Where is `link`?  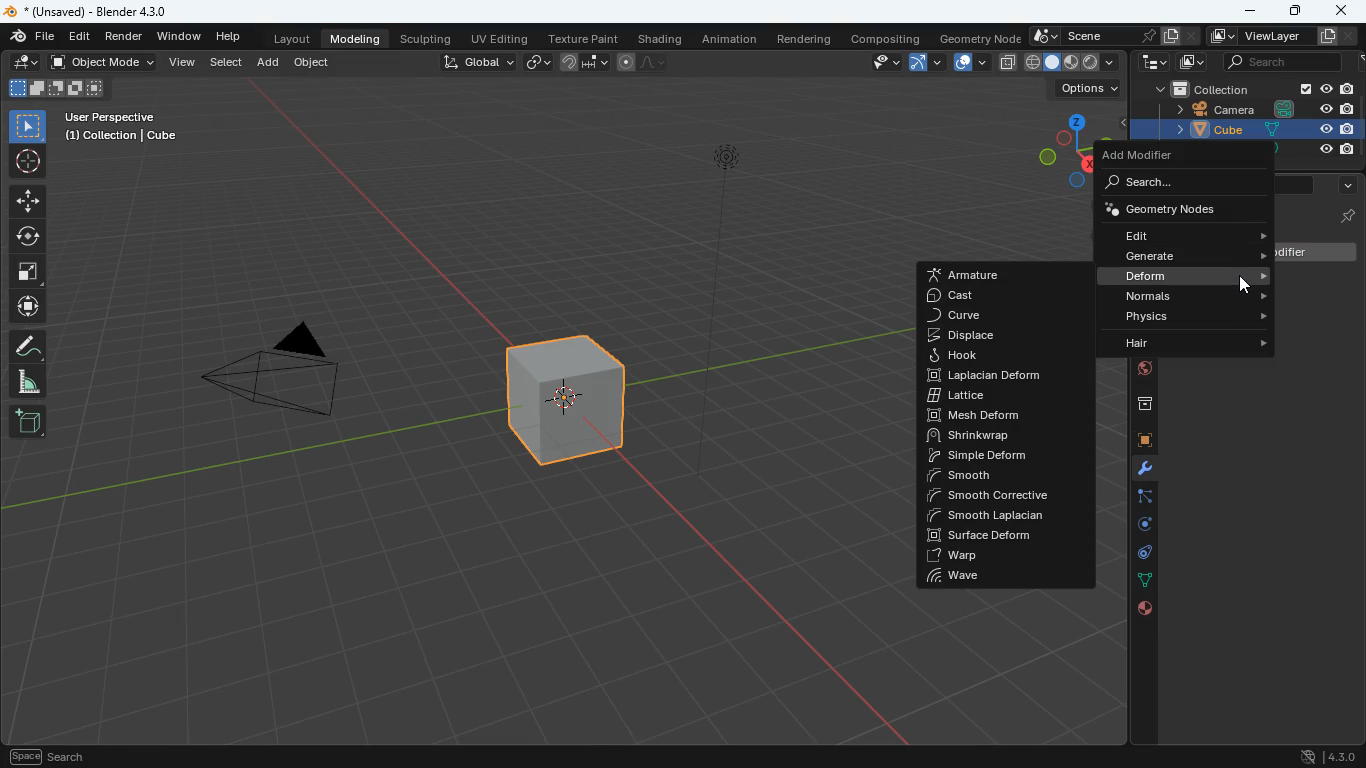 link is located at coordinates (535, 61).